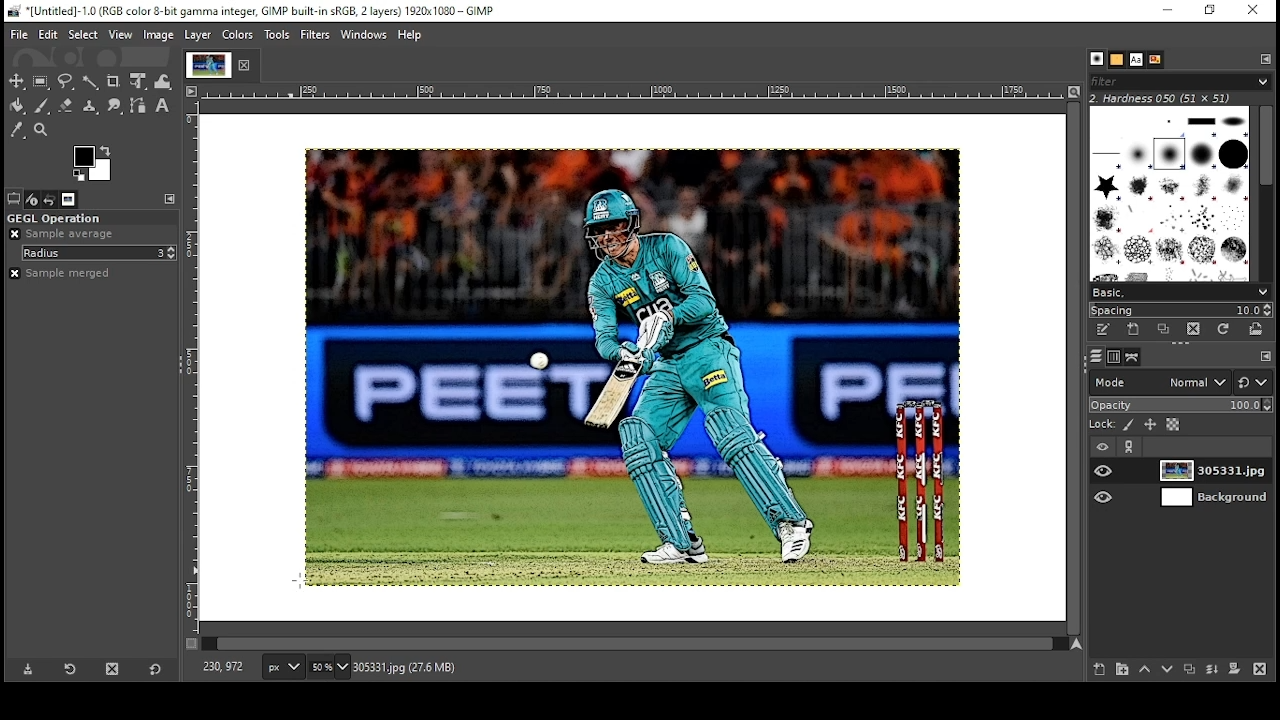 The height and width of the screenshot is (720, 1280). Describe the element at coordinates (1128, 425) in the screenshot. I see `lock pixels` at that location.